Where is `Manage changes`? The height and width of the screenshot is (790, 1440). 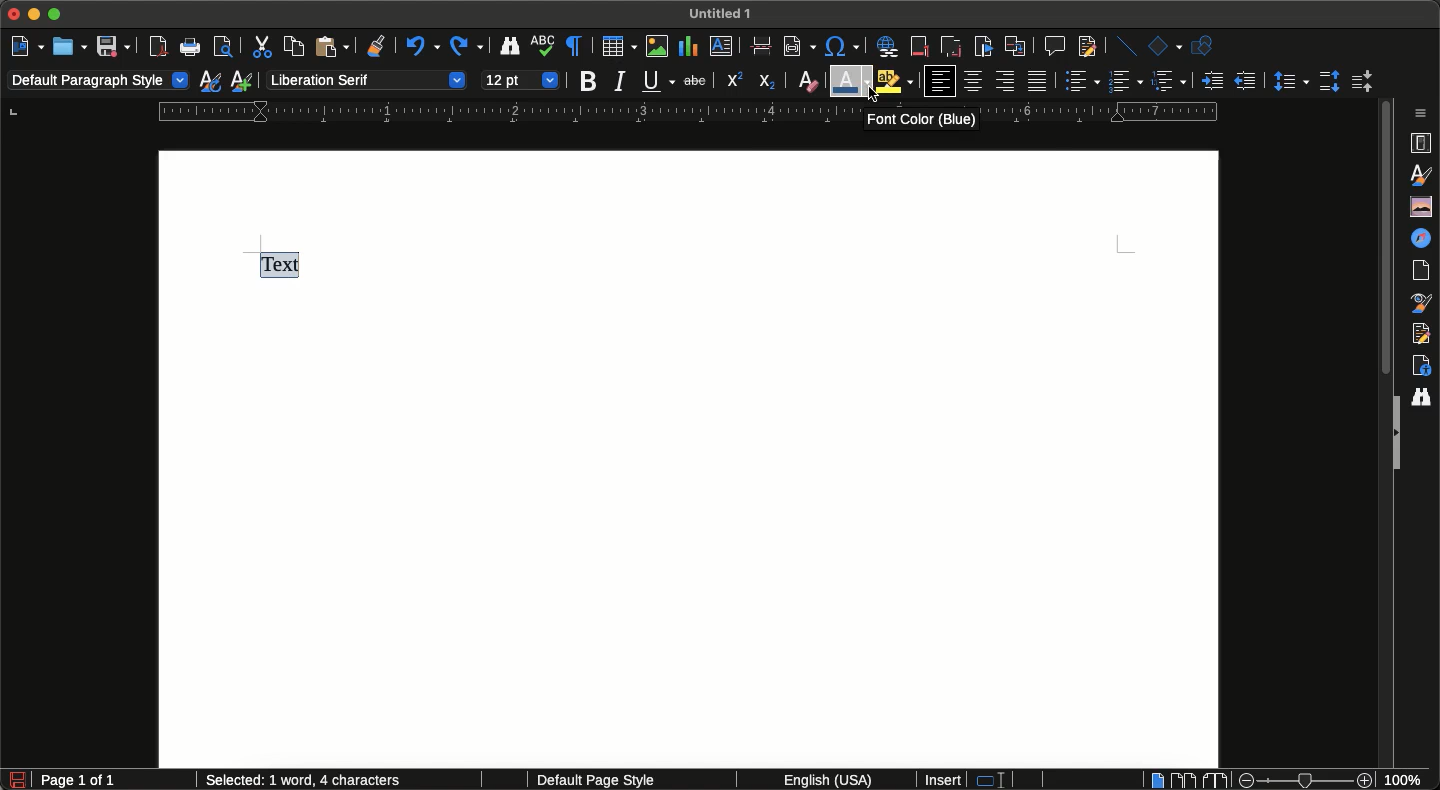
Manage changes is located at coordinates (1425, 333).